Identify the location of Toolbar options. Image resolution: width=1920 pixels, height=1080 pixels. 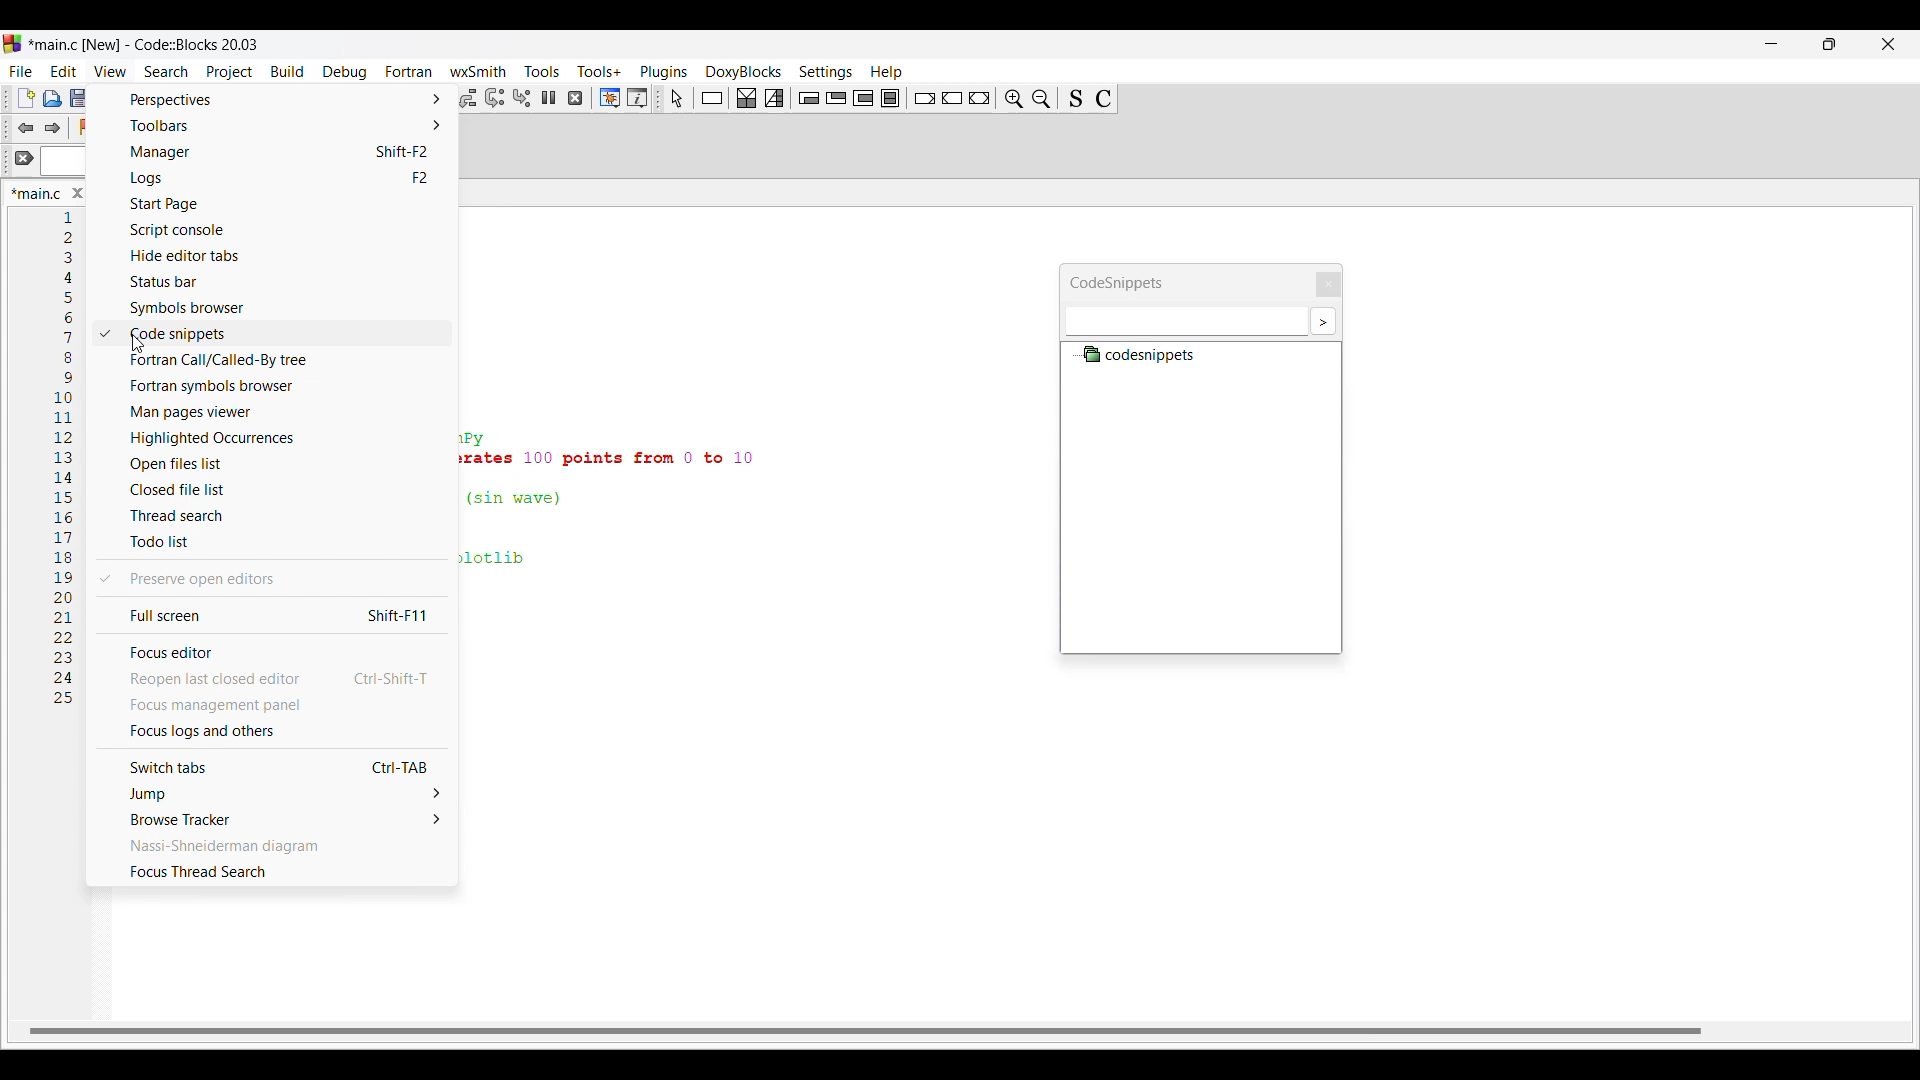
(272, 125).